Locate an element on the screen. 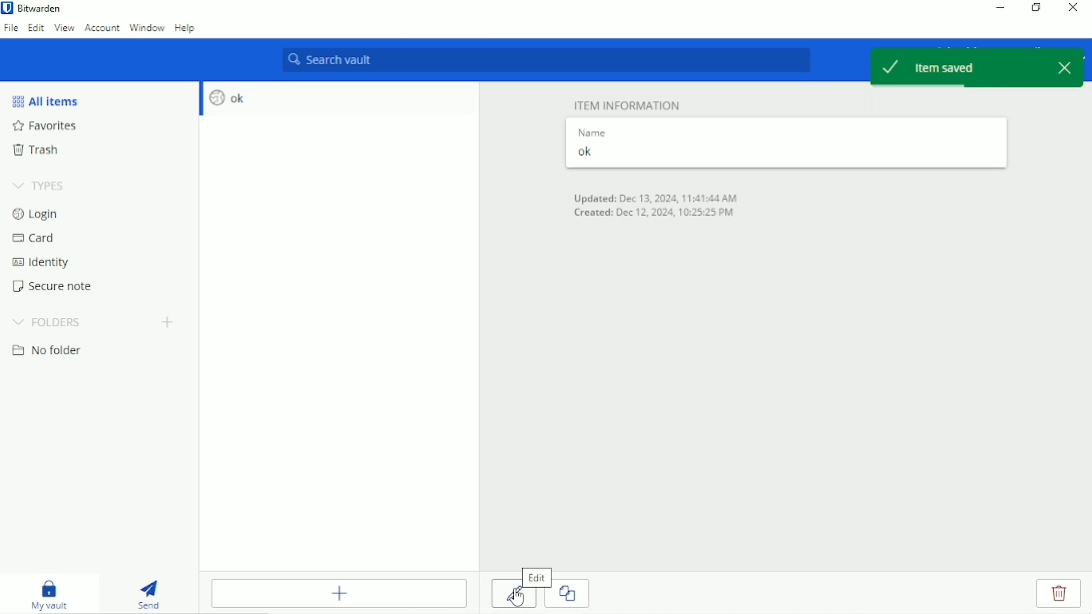  Window is located at coordinates (146, 28).